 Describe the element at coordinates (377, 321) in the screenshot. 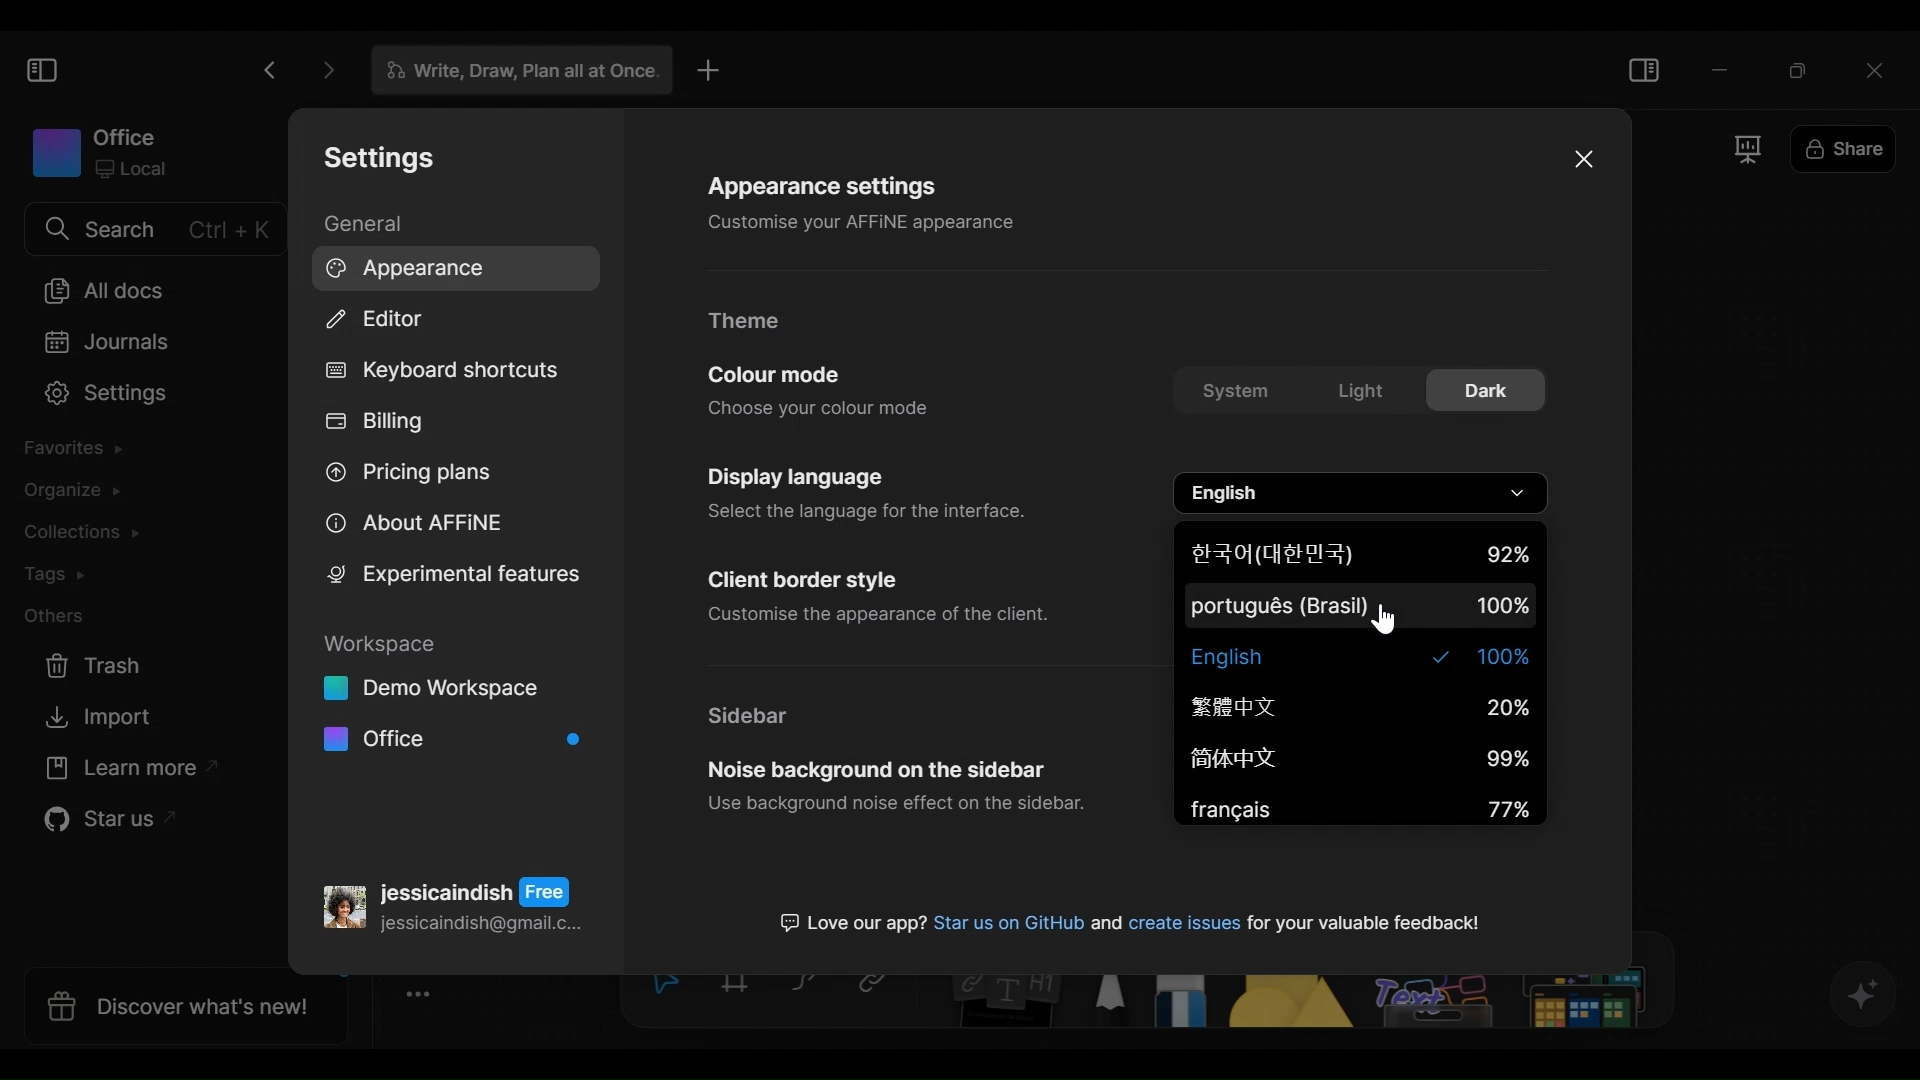

I see `Editor` at that location.